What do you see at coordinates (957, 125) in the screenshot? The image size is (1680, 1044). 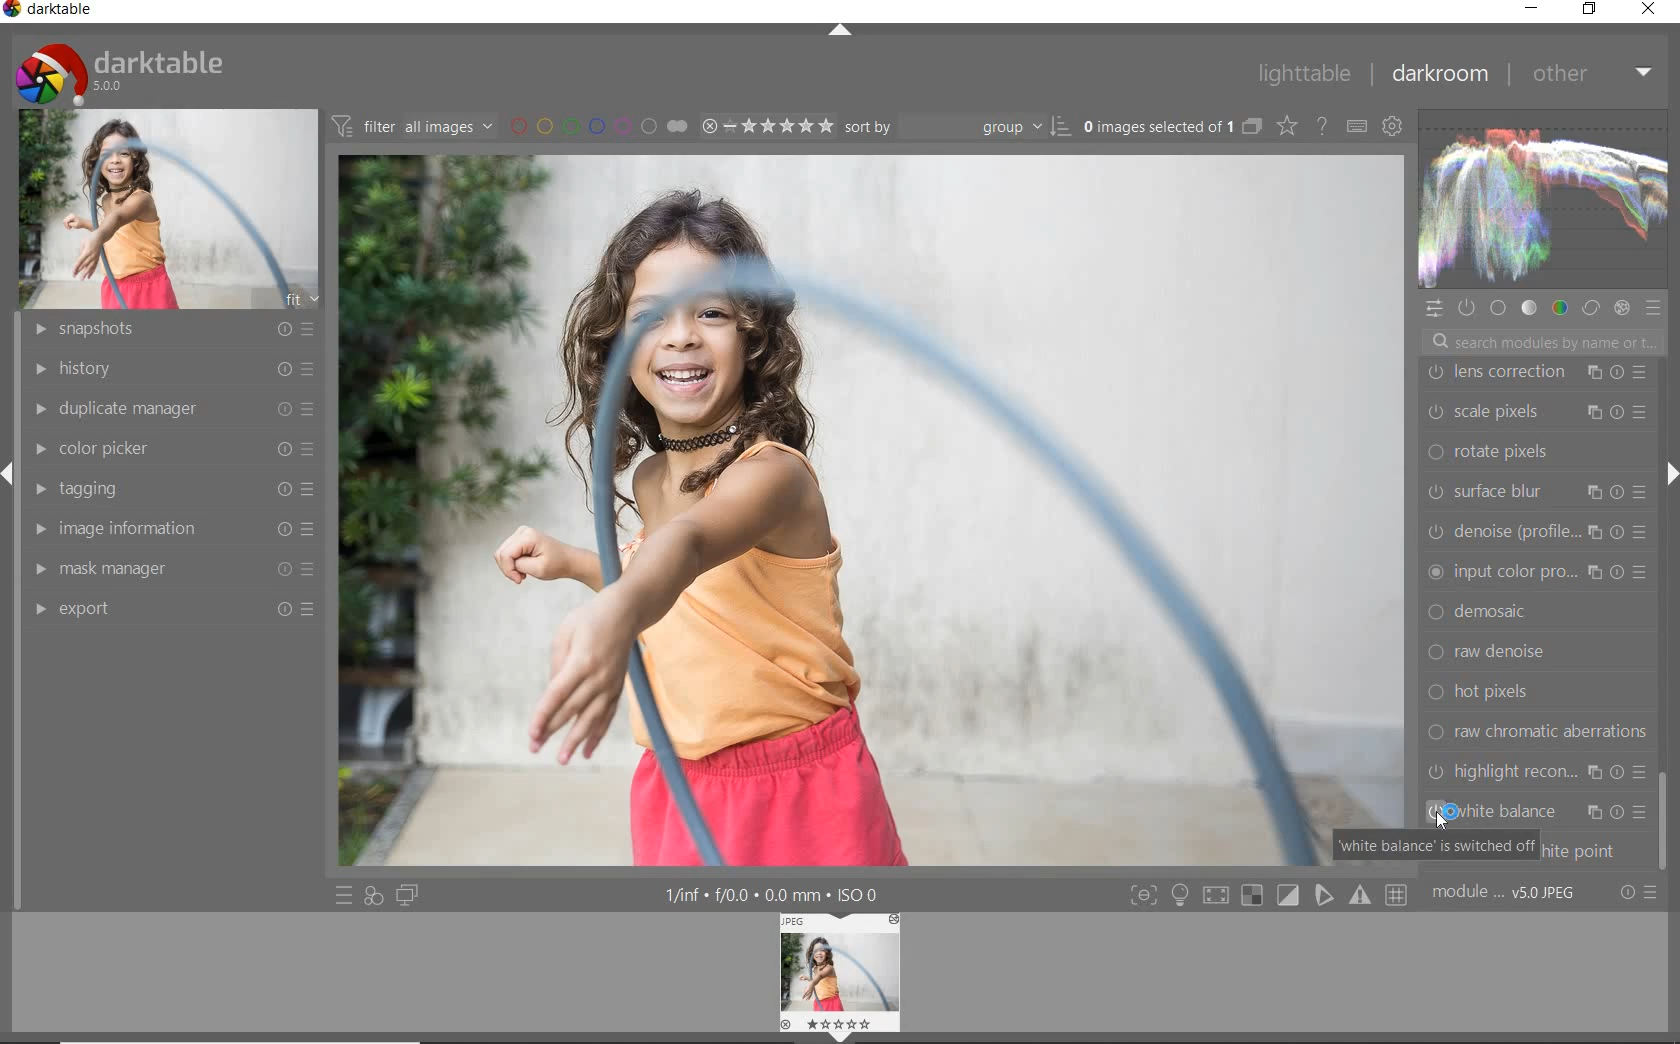 I see `sort` at bounding box center [957, 125].